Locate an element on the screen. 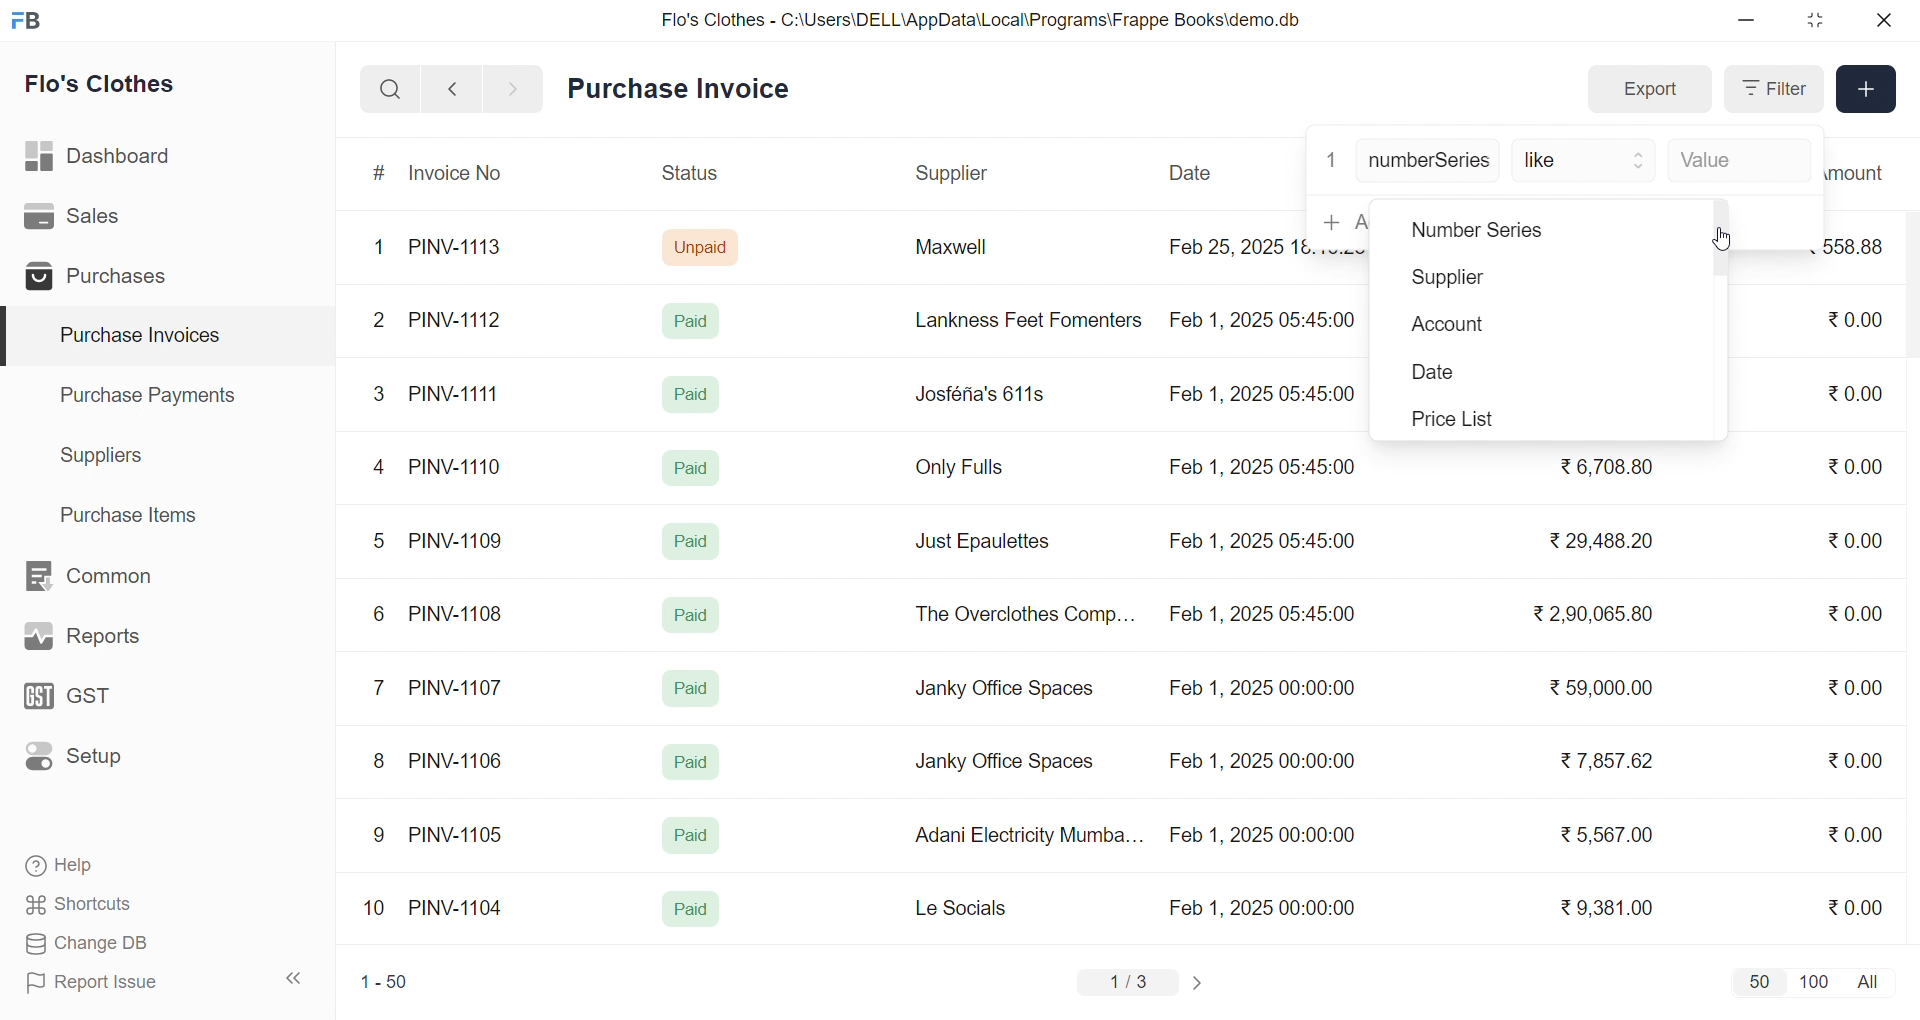  ₹0.00 is located at coordinates (1858, 392).